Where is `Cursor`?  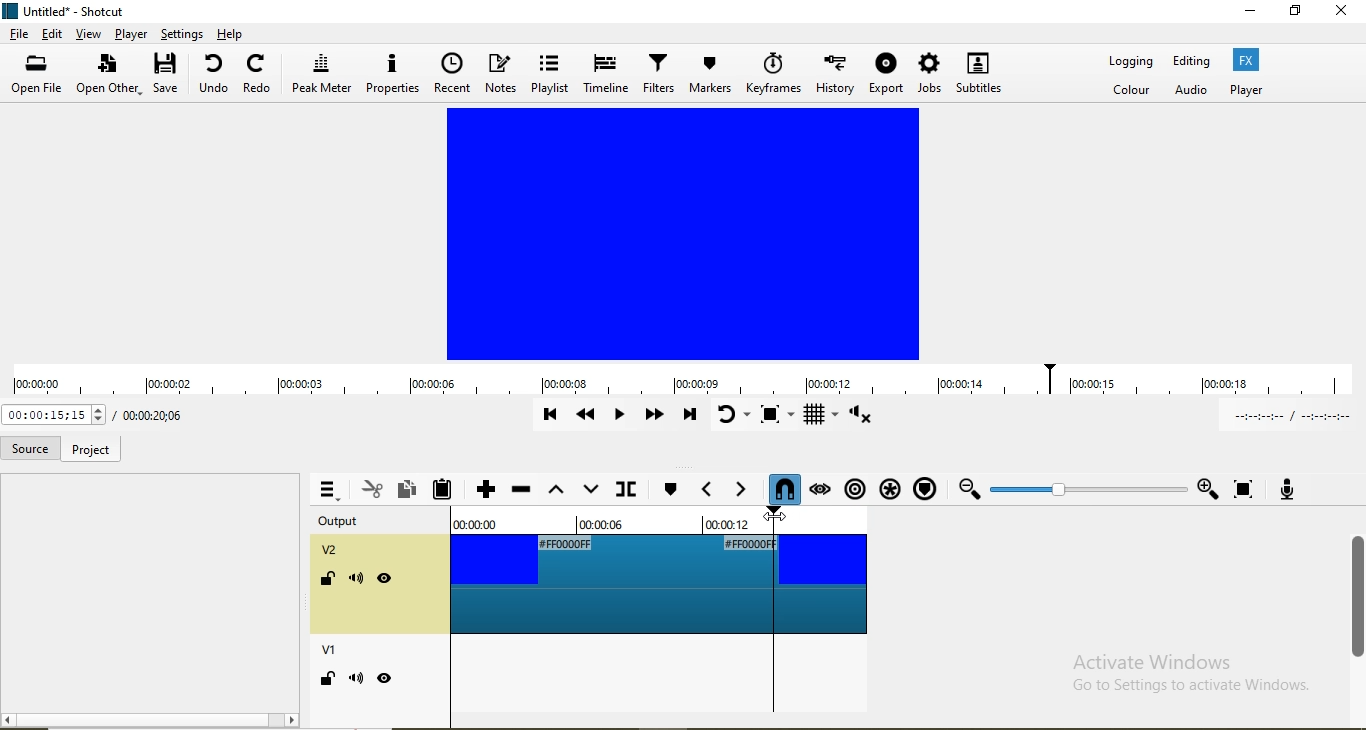 Cursor is located at coordinates (782, 519).